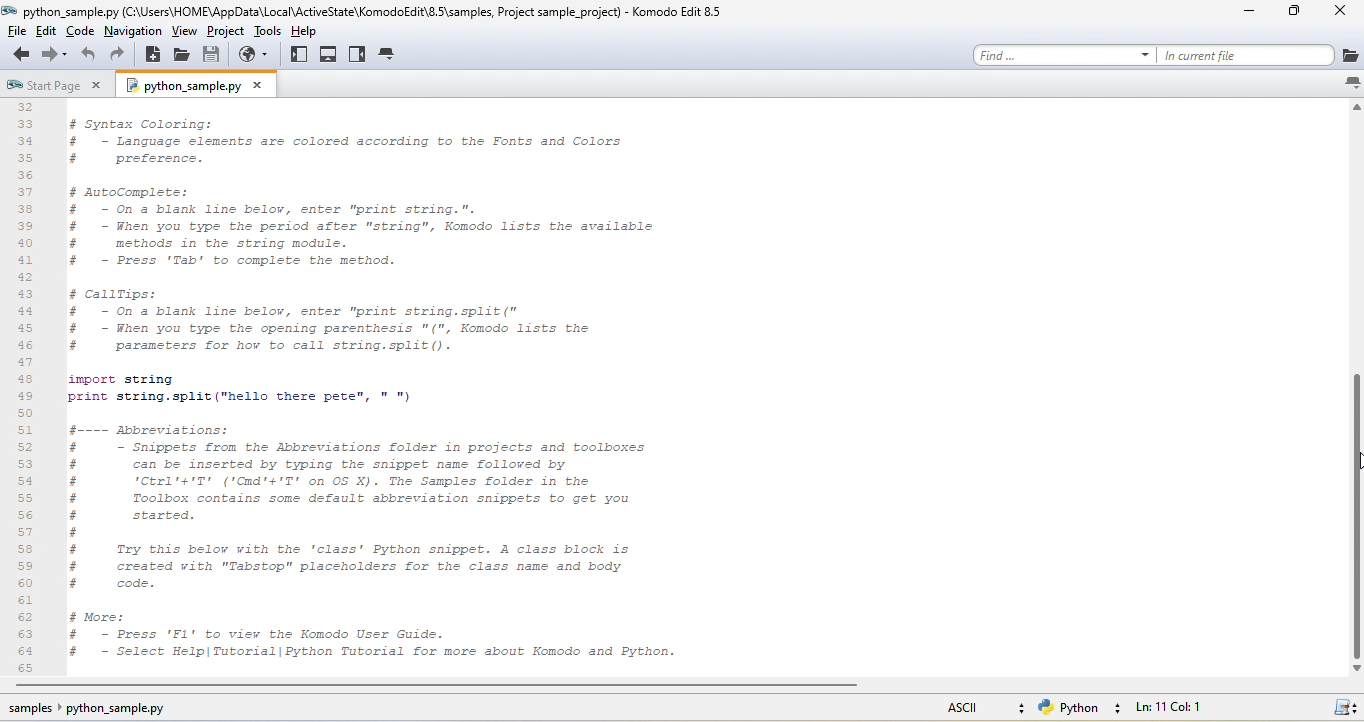 The width and height of the screenshot is (1364, 722). Describe the element at coordinates (55, 56) in the screenshot. I see `forward` at that location.